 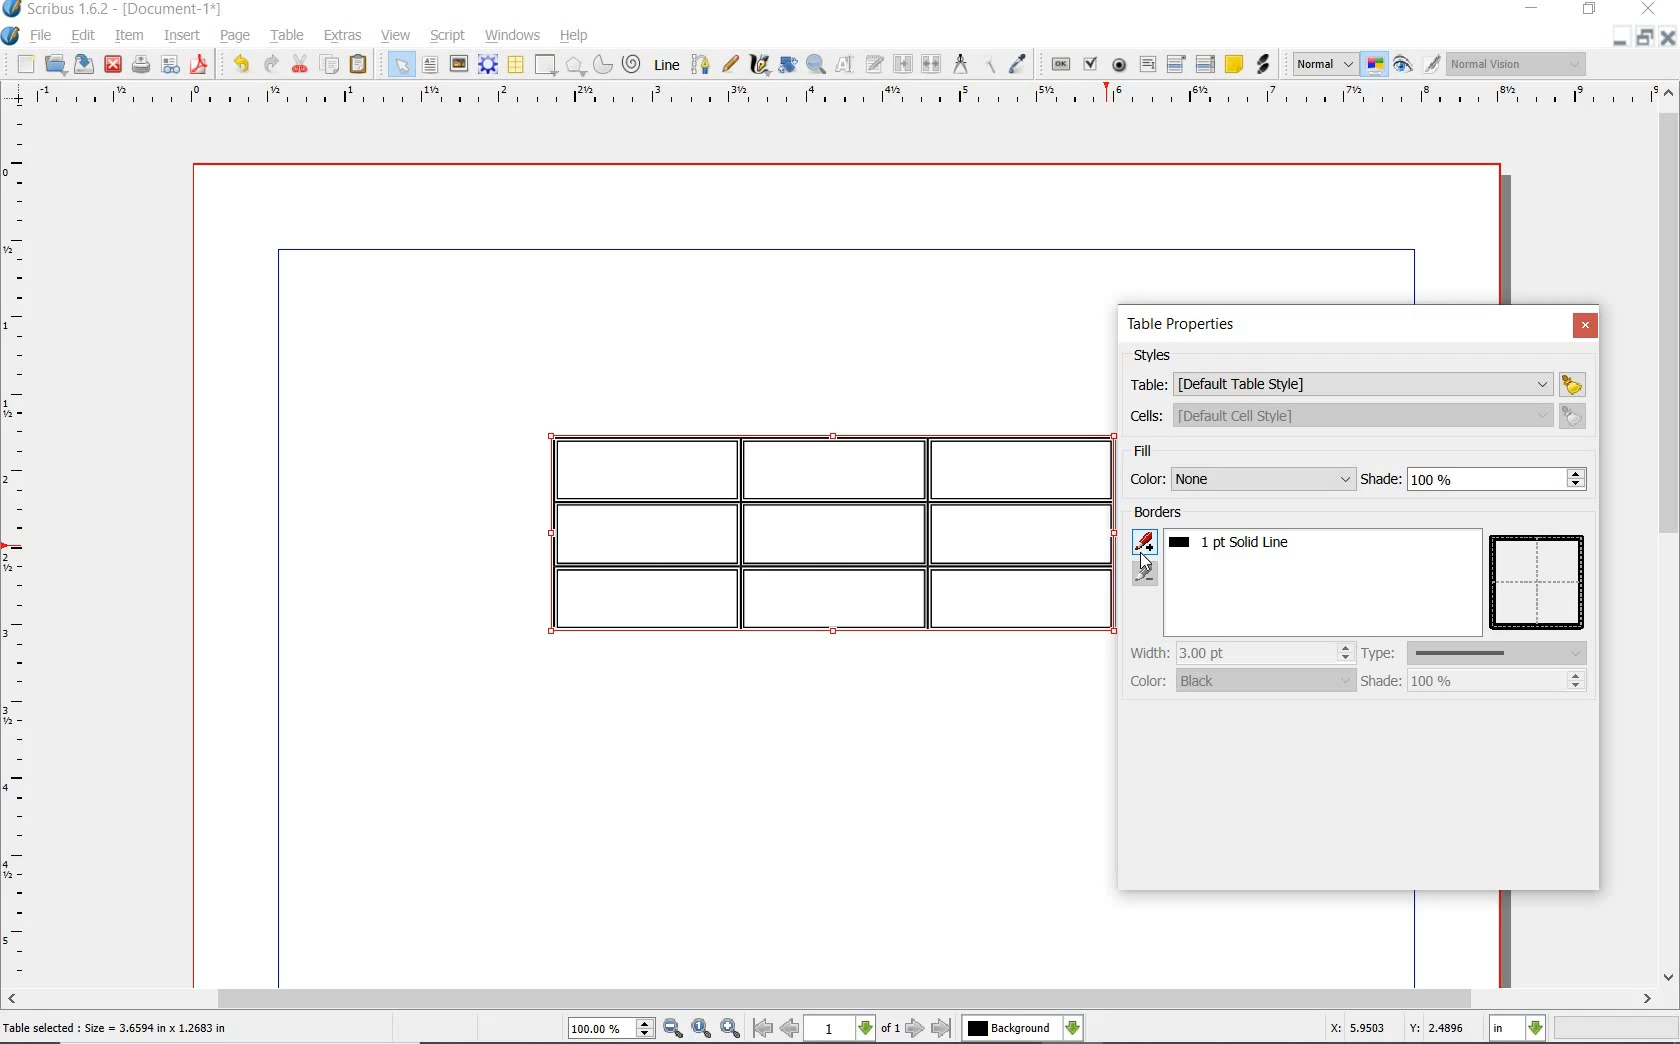 I want to click on ruler, so click(x=20, y=546).